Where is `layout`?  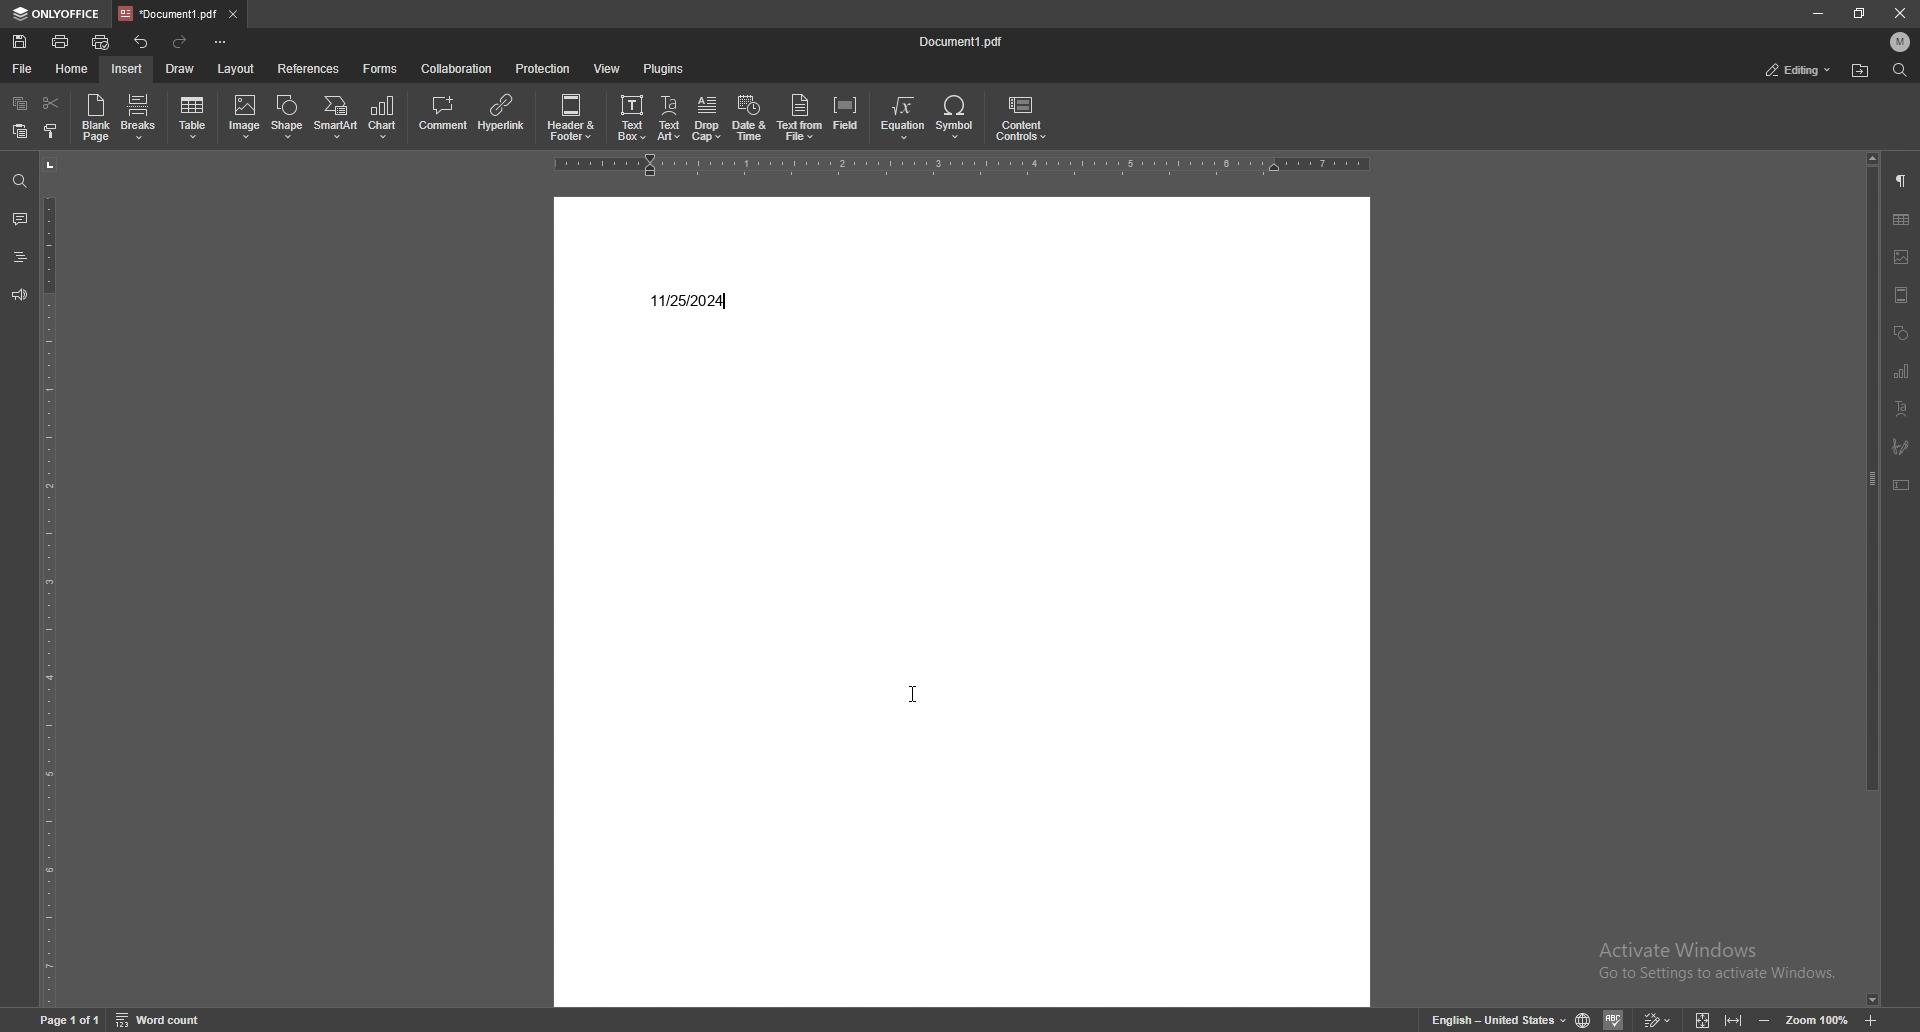 layout is located at coordinates (237, 70).